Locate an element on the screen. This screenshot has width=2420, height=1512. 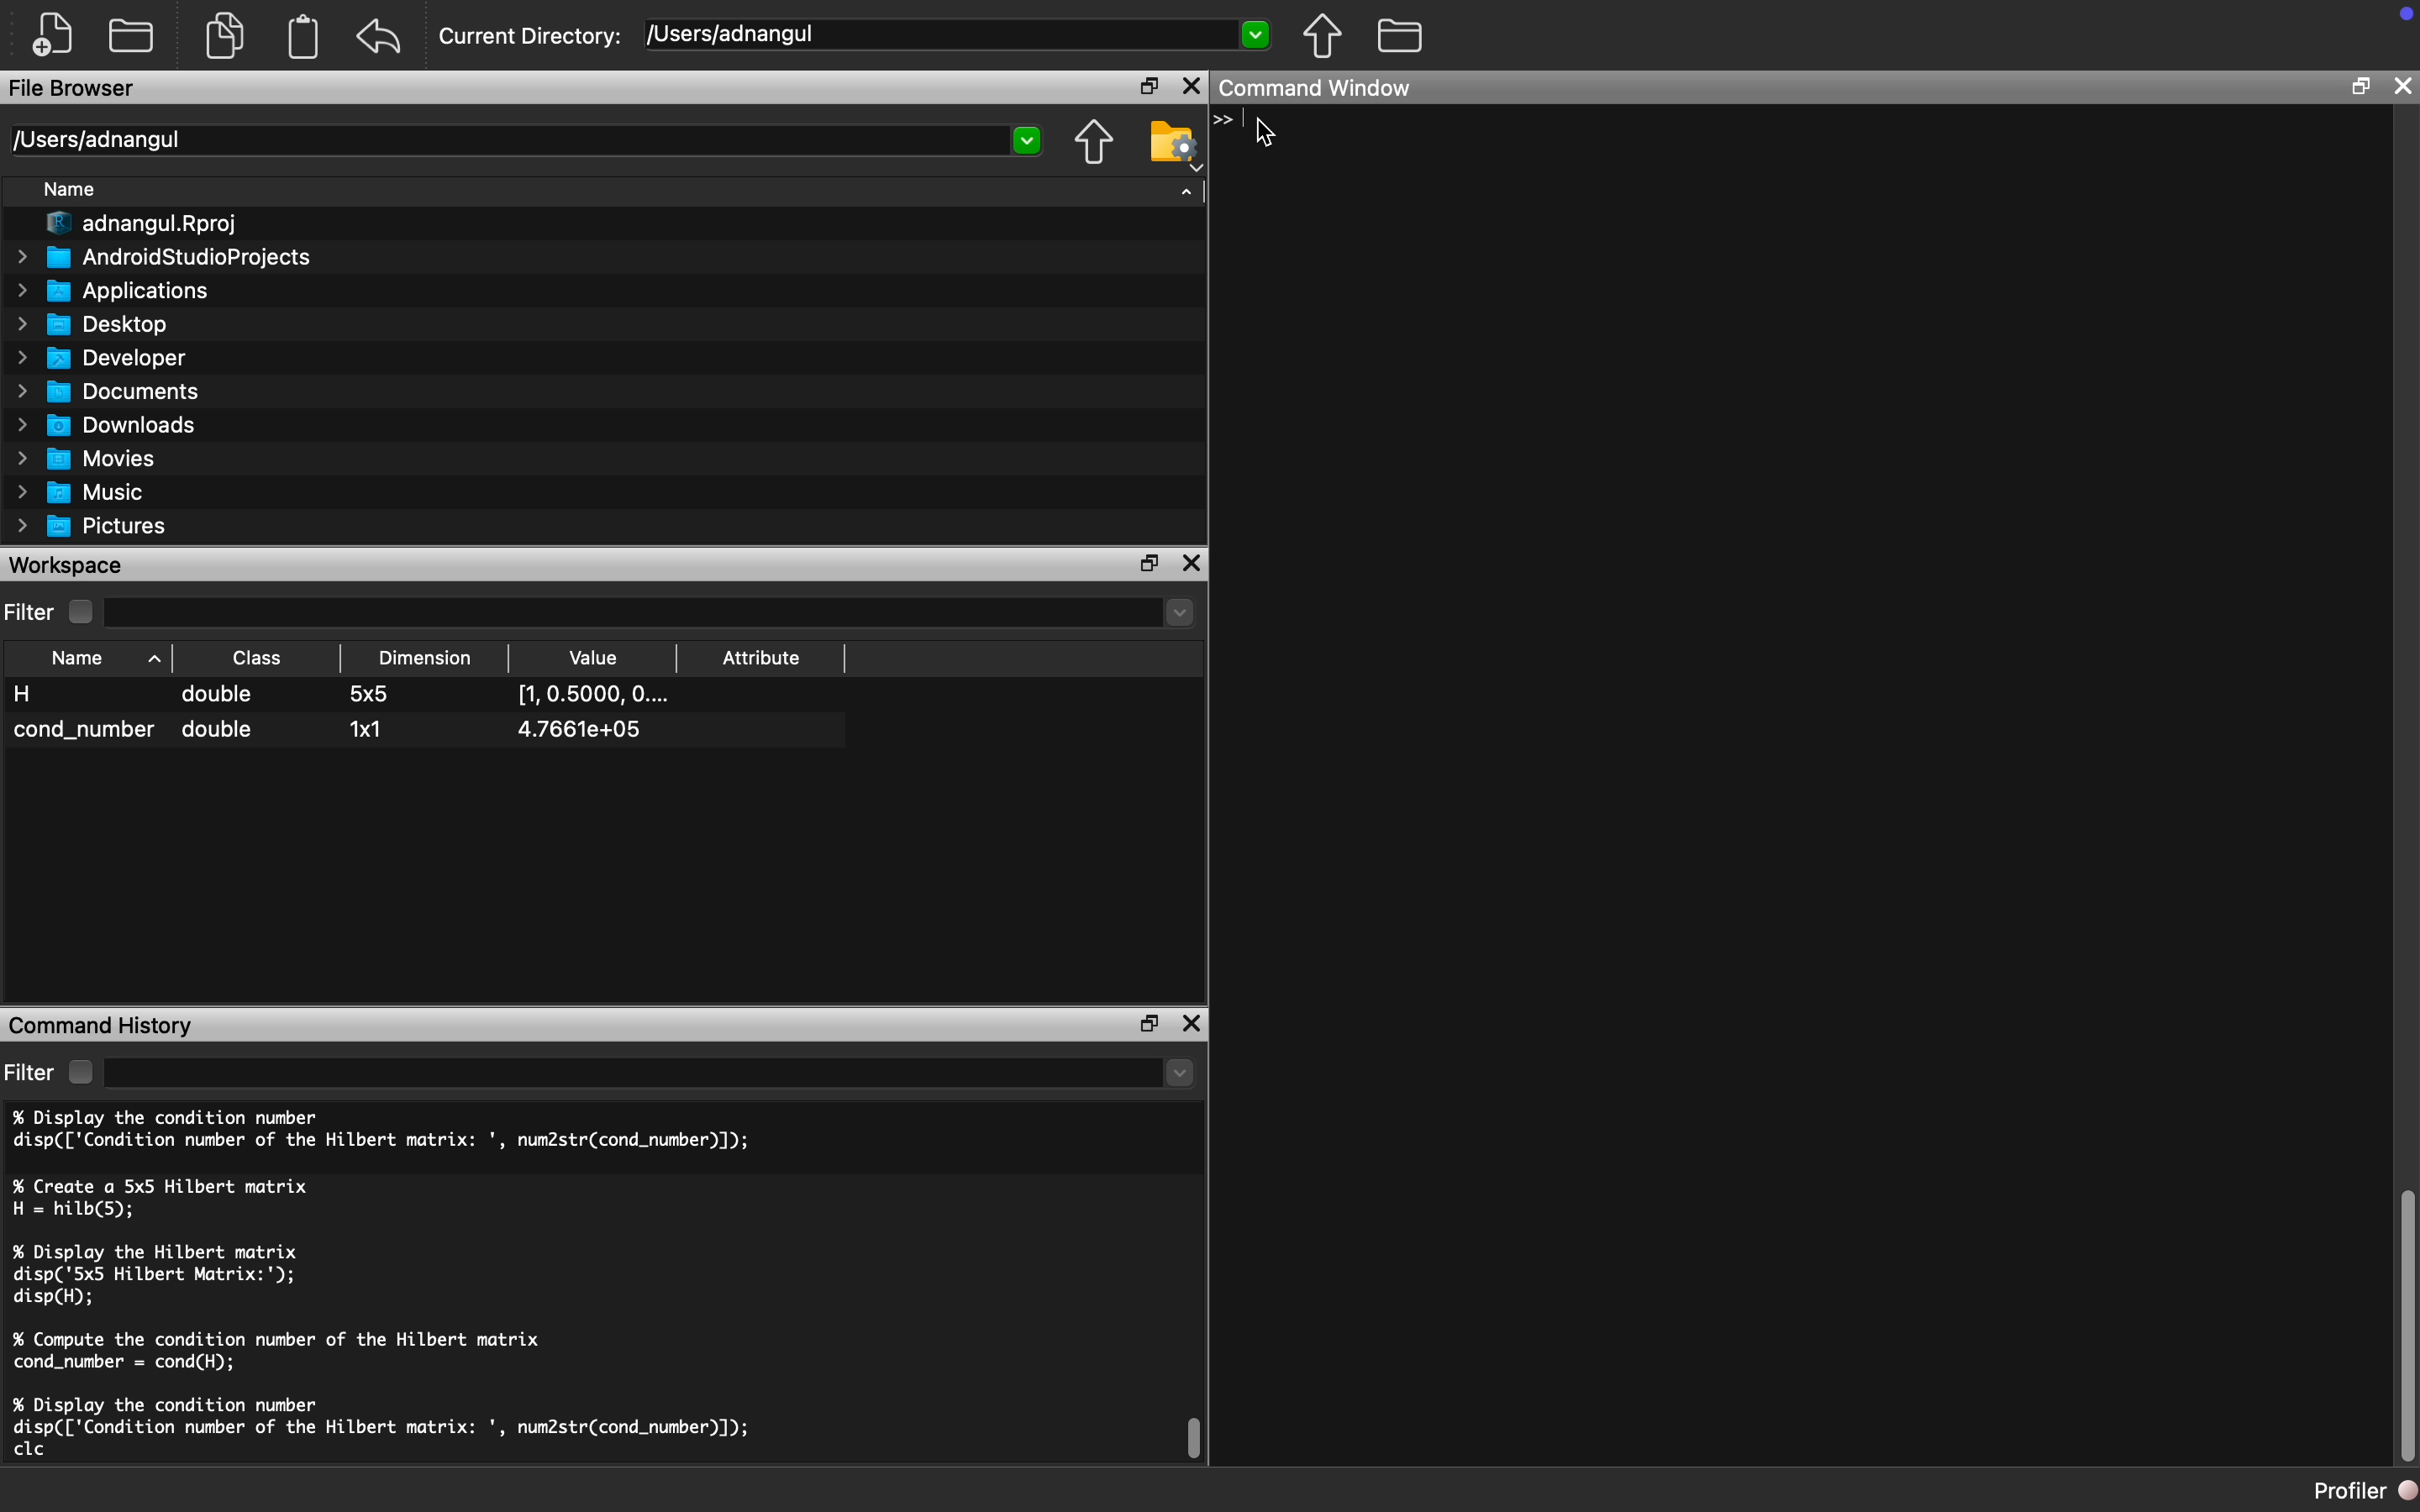
Restore Down is located at coordinates (1148, 86).